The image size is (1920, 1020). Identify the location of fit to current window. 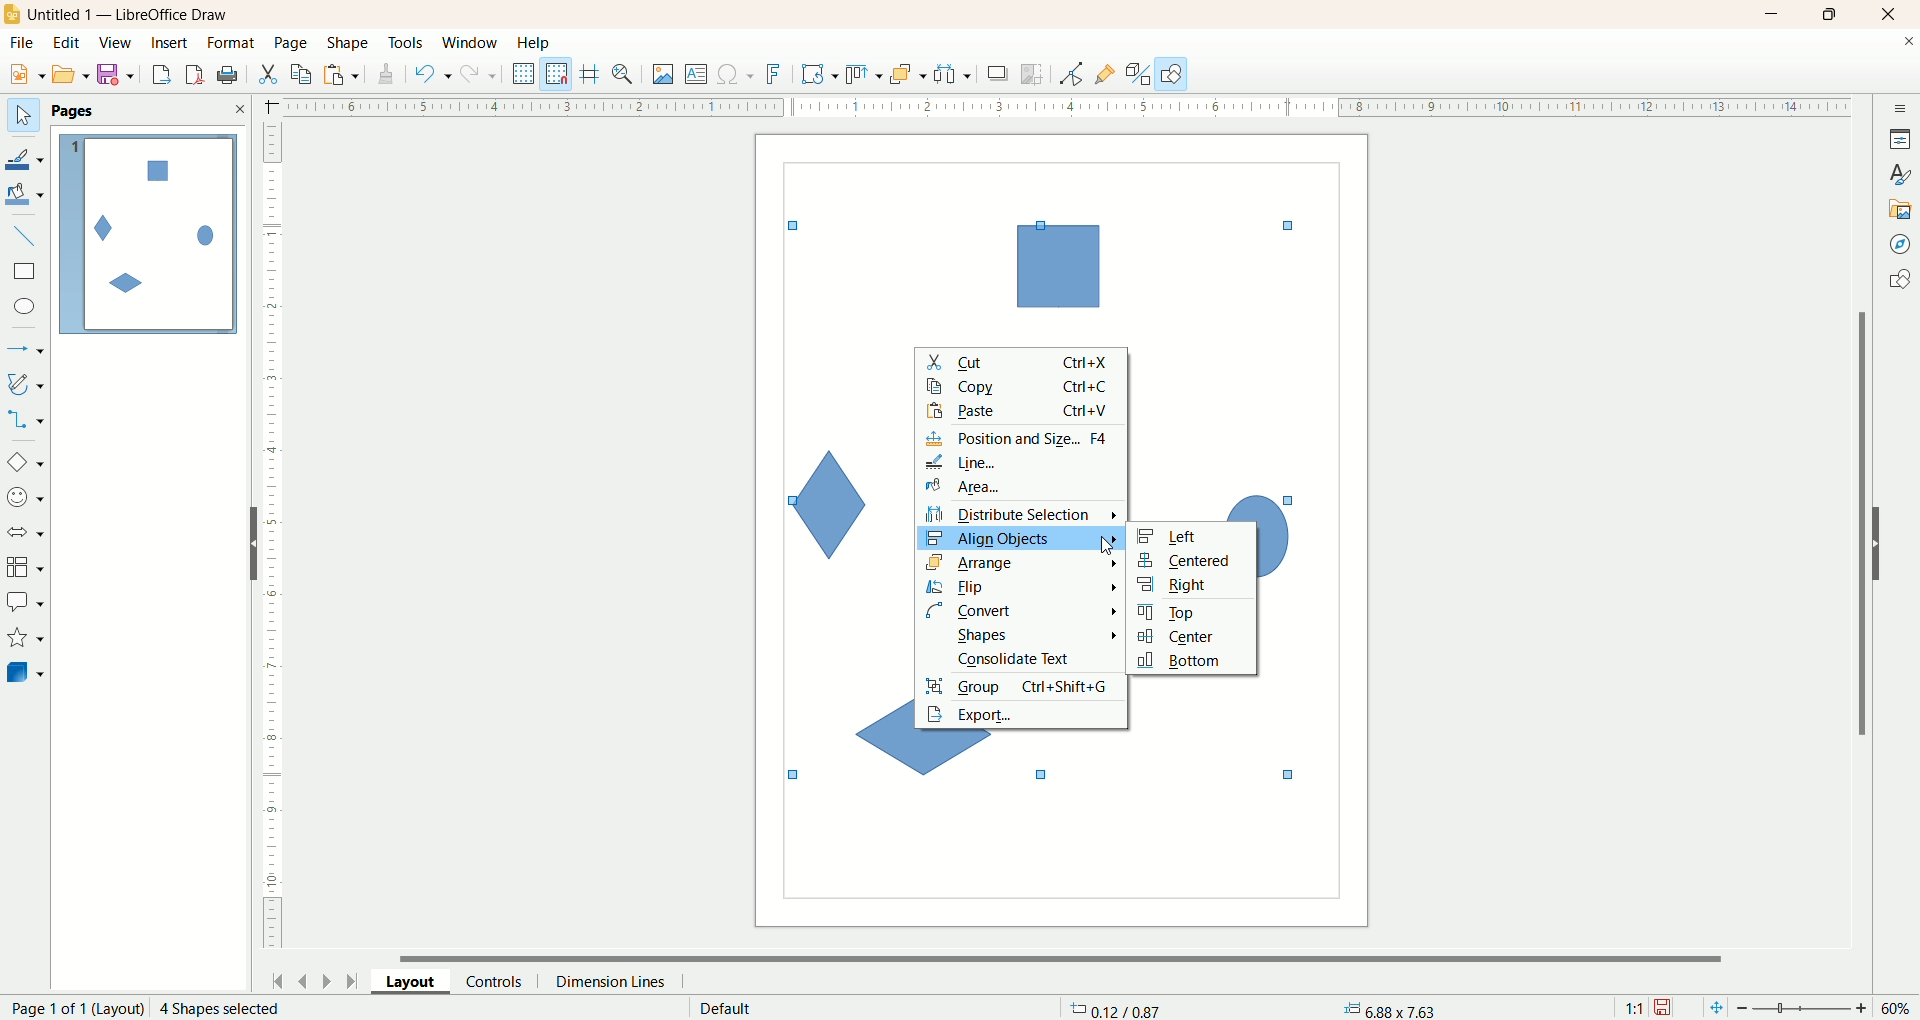
(1714, 1008).